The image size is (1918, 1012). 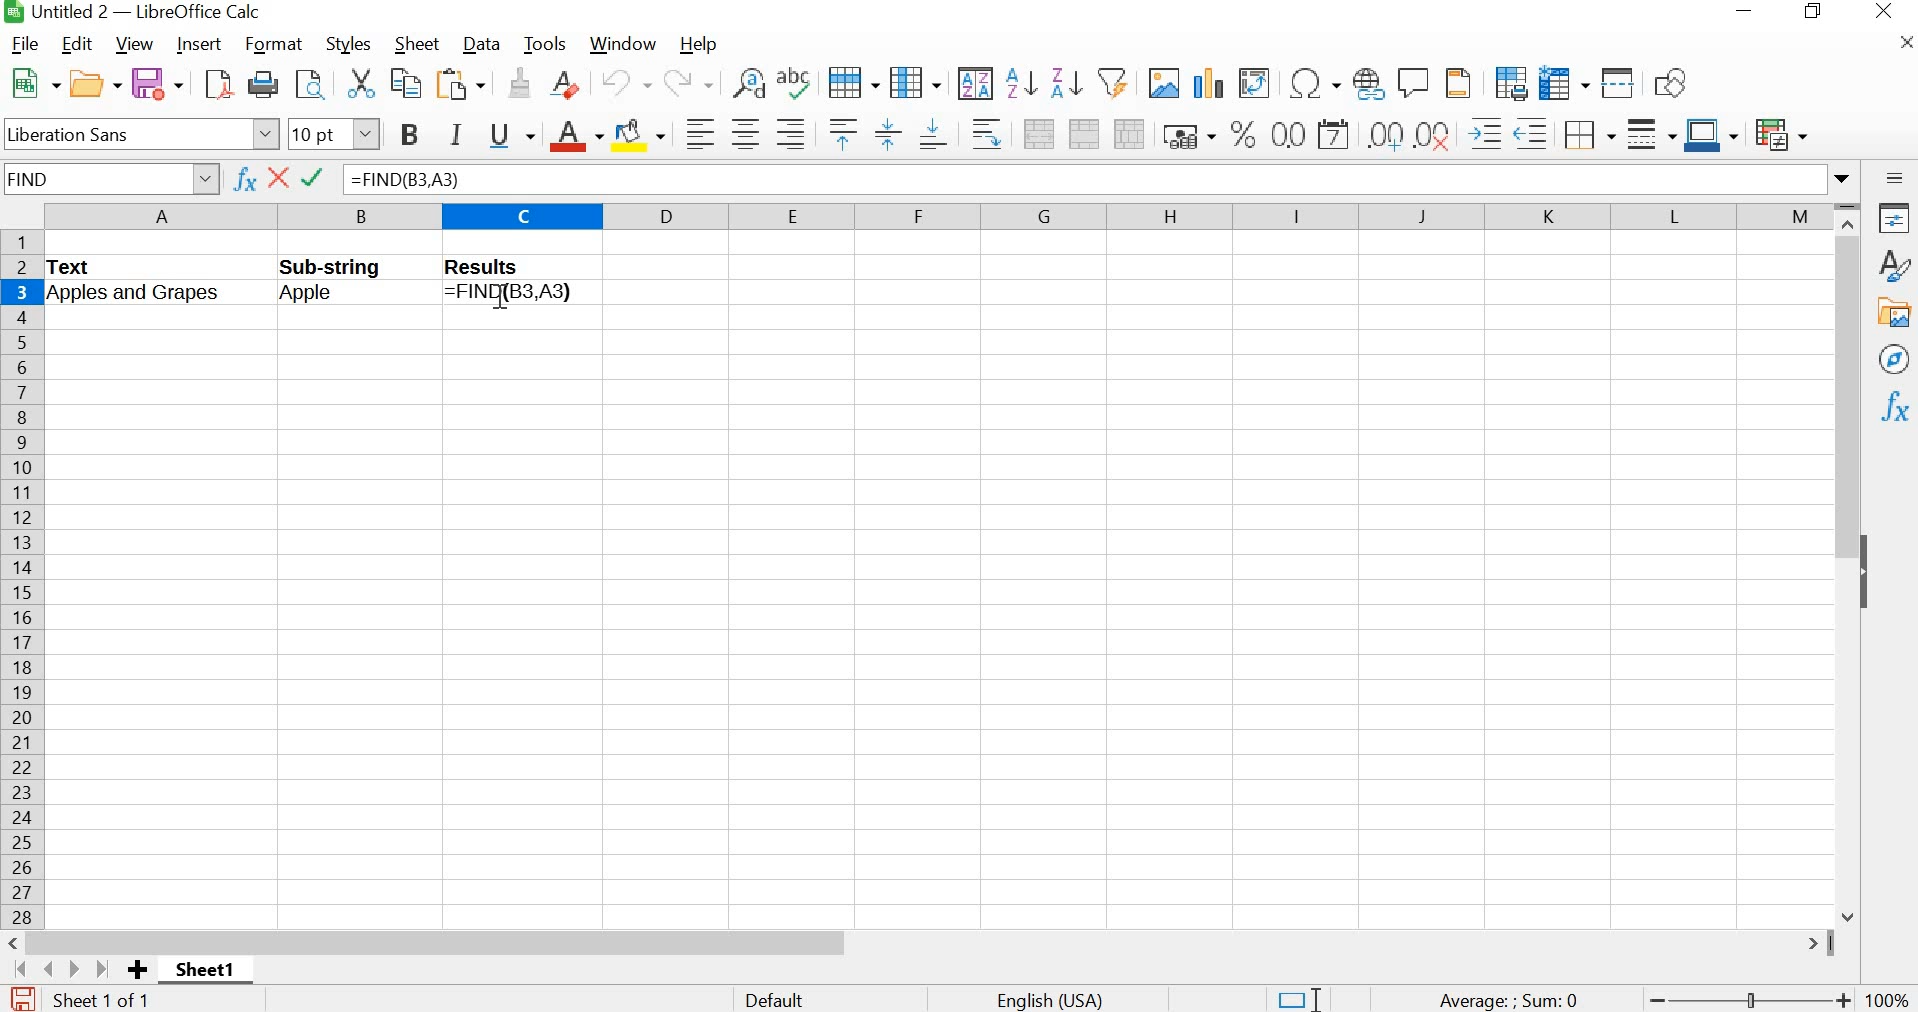 What do you see at coordinates (334, 133) in the screenshot?
I see `font size` at bounding box center [334, 133].